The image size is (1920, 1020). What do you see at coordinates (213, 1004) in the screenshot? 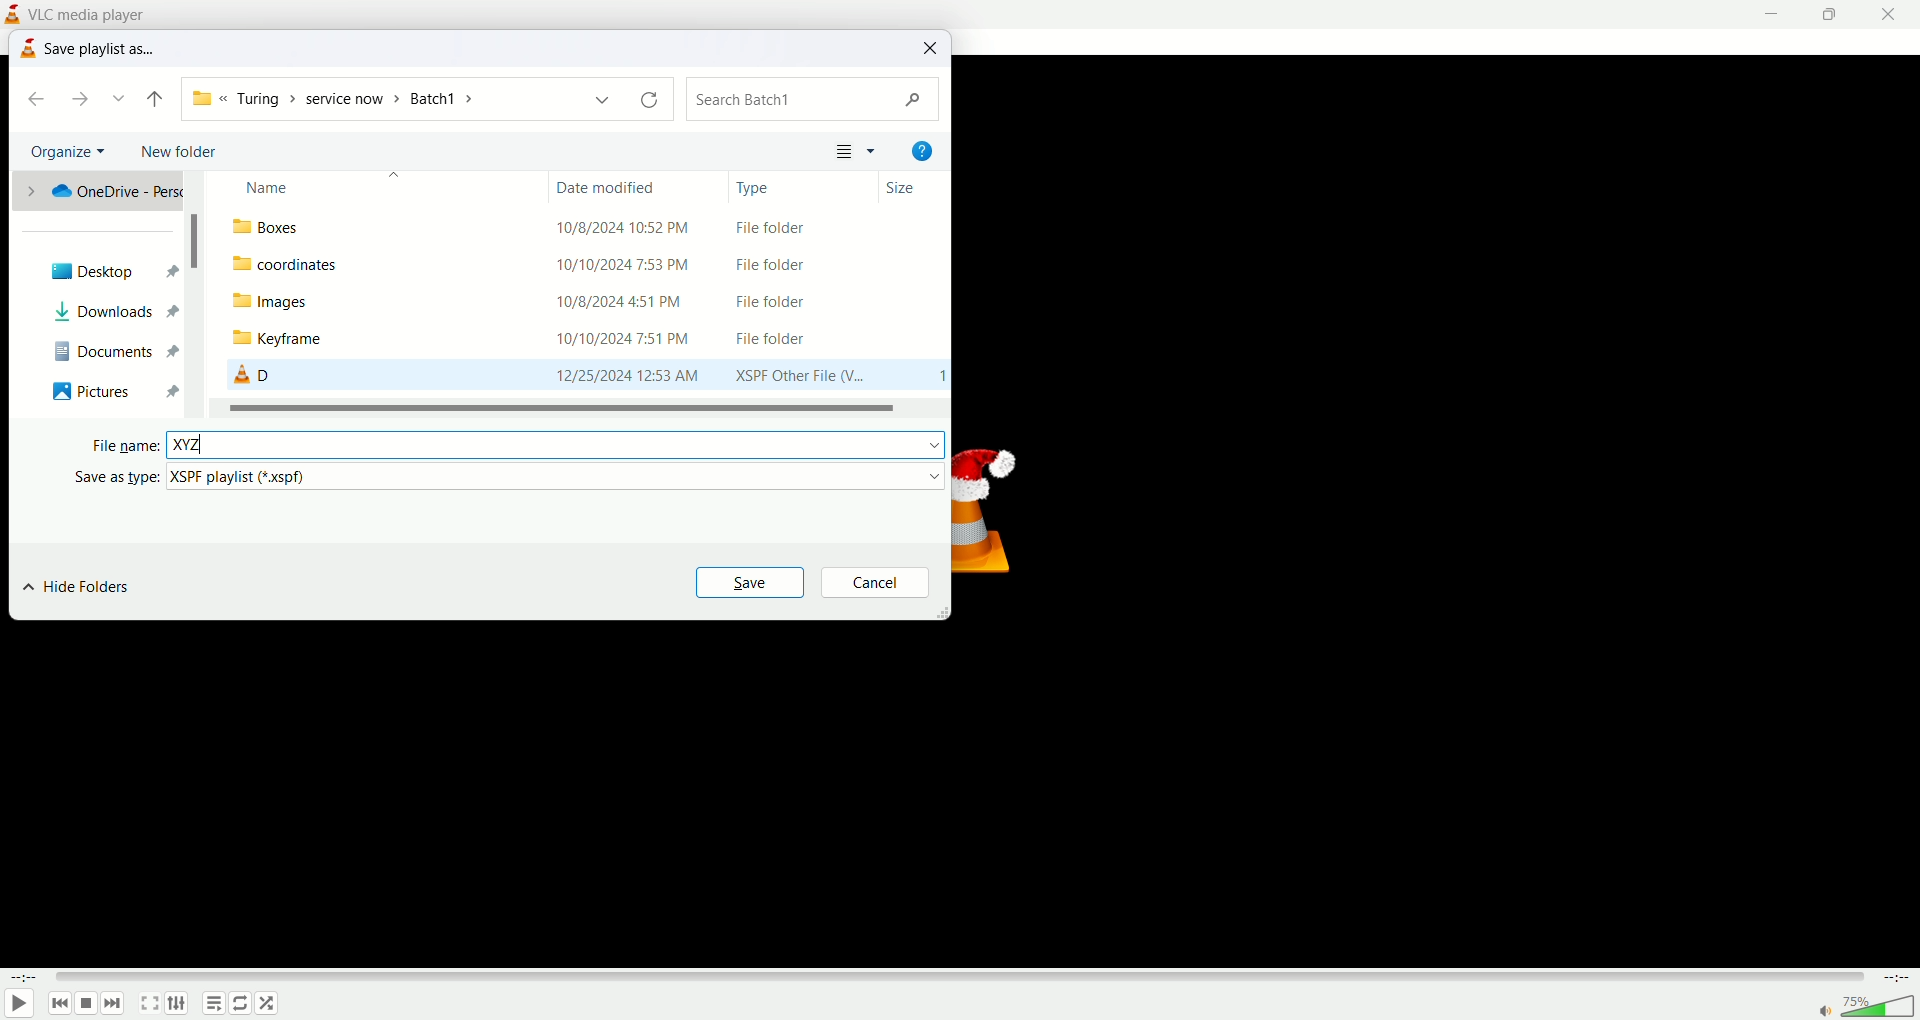
I see `playlist` at bounding box center [213, 1004].